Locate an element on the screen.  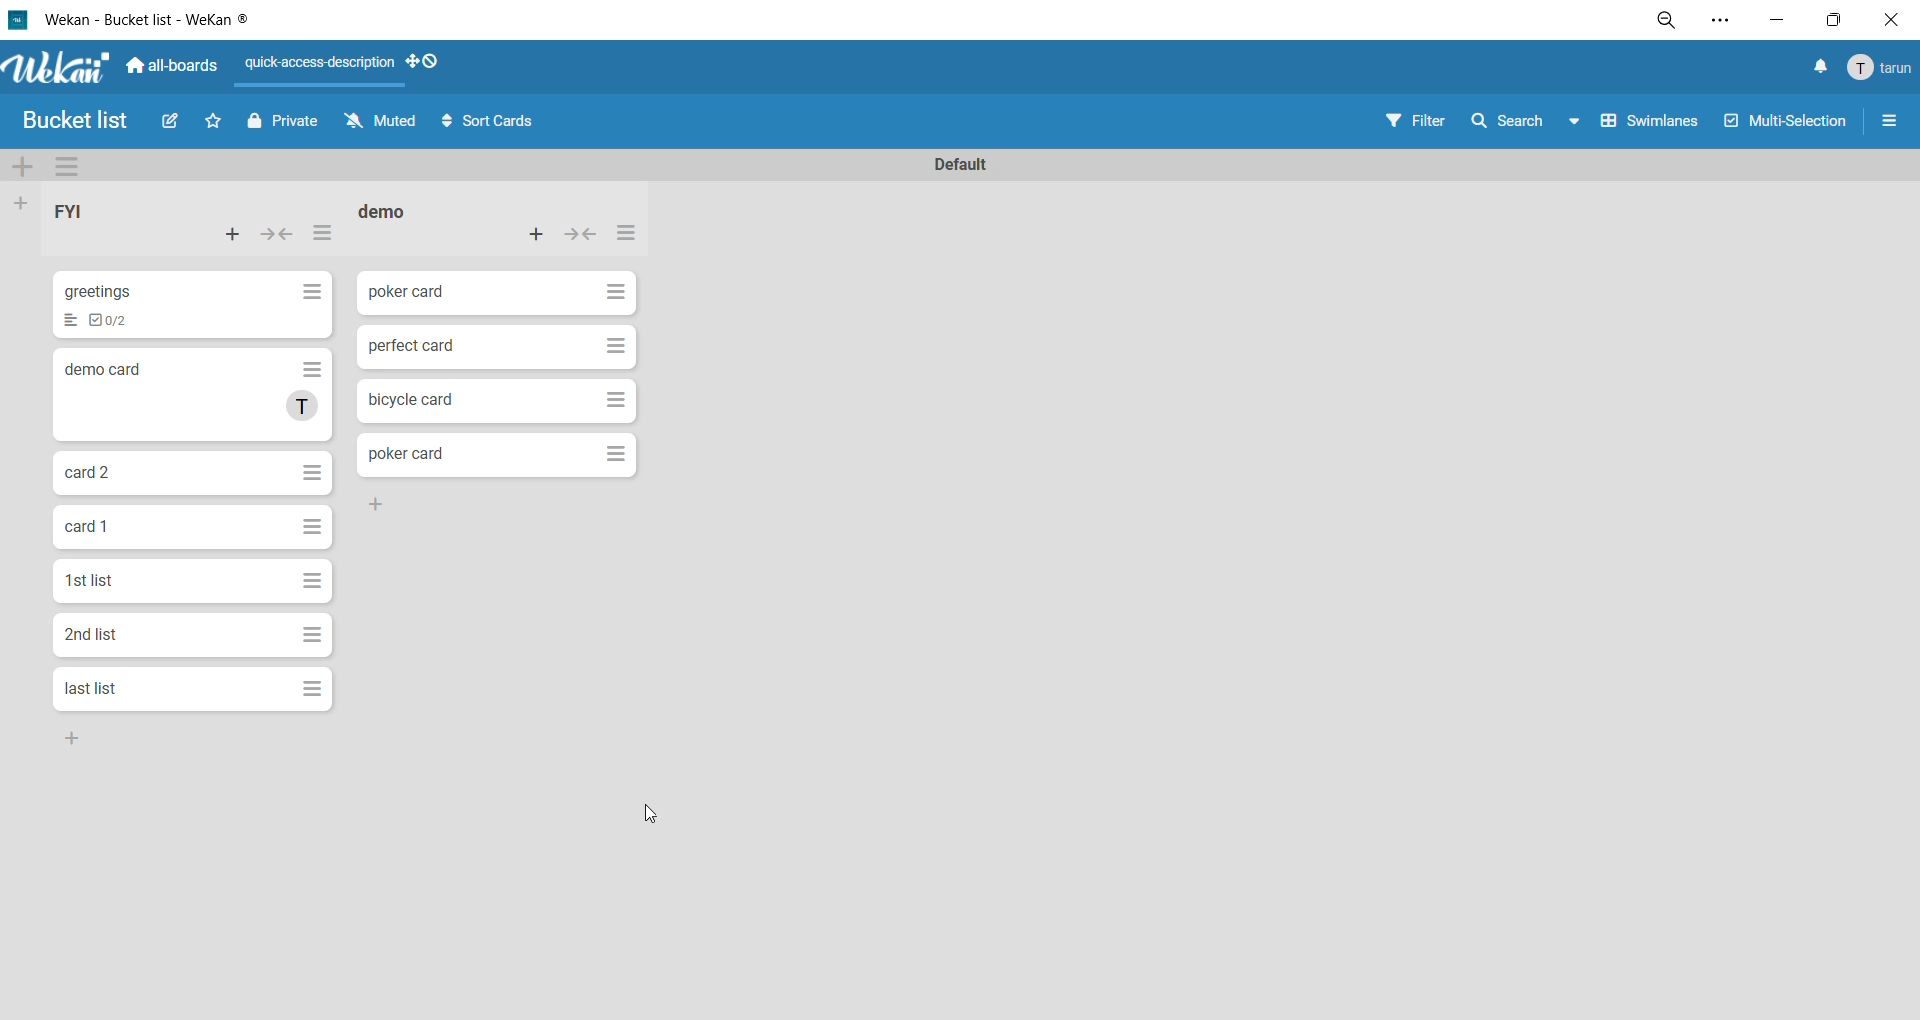
app title is located at coordinates (137, 20).